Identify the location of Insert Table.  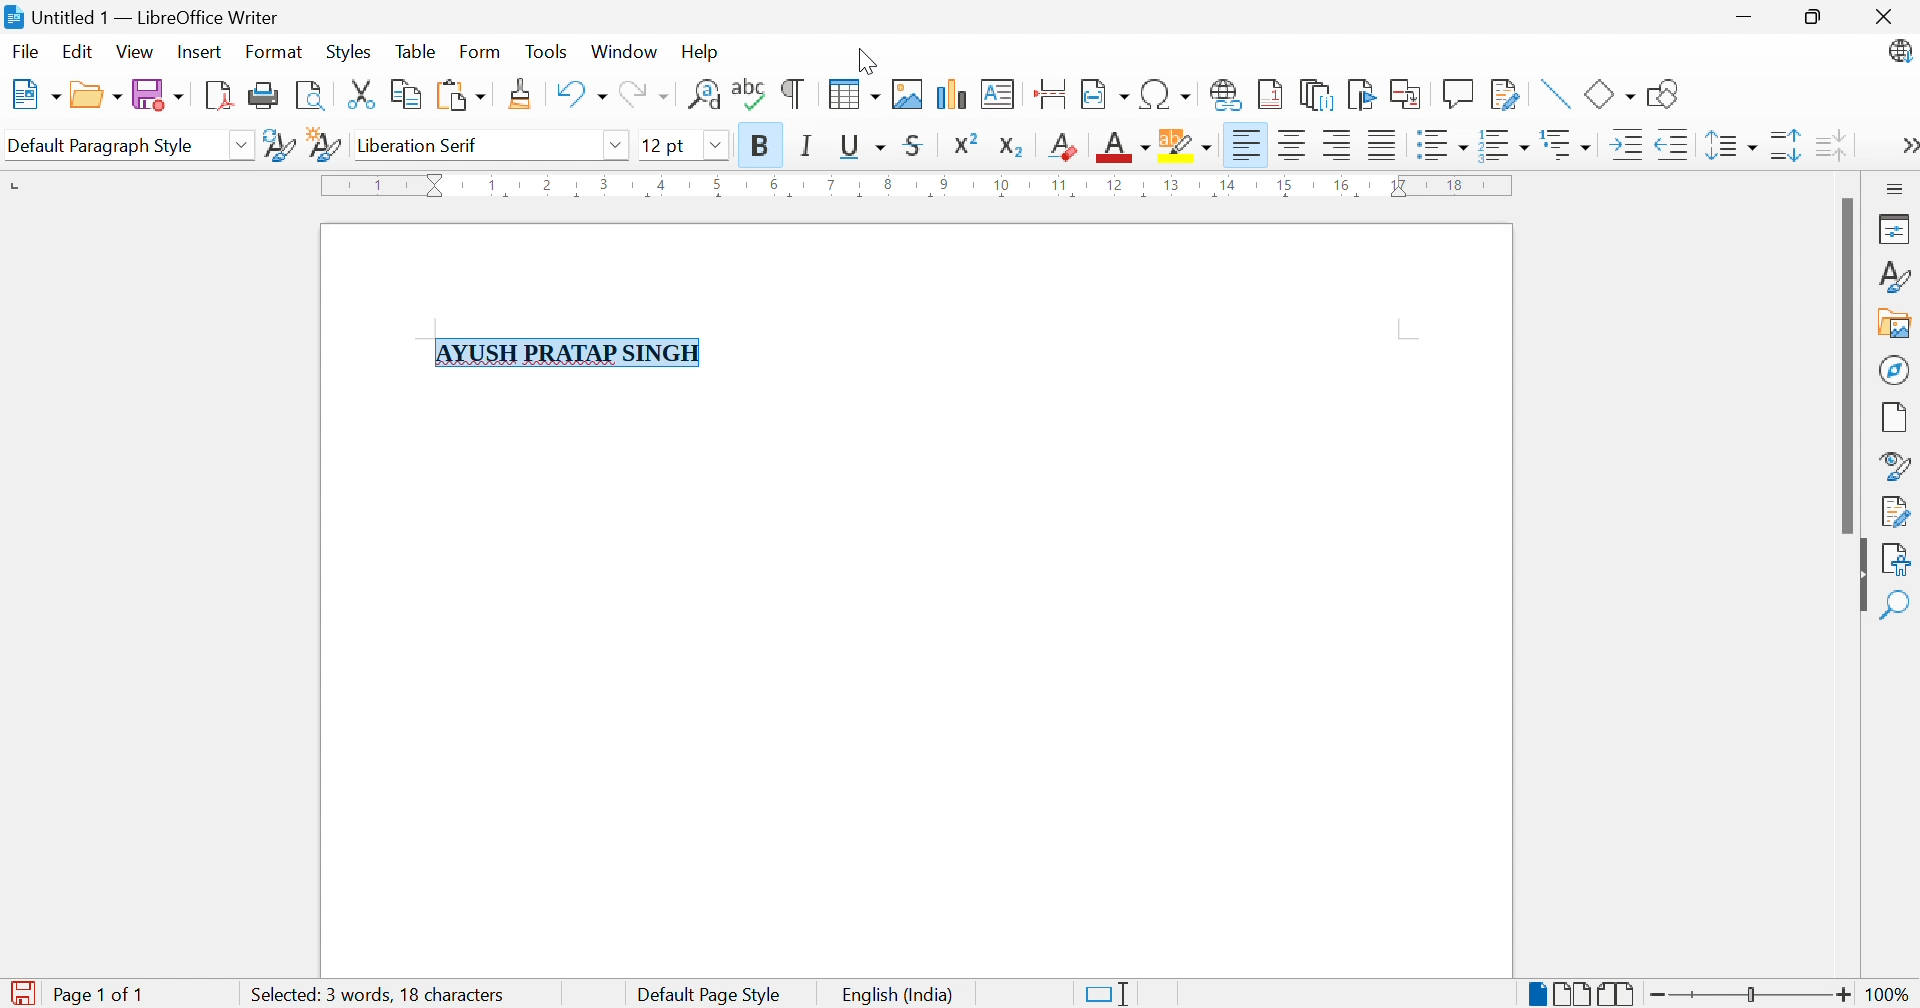
(854, 96).